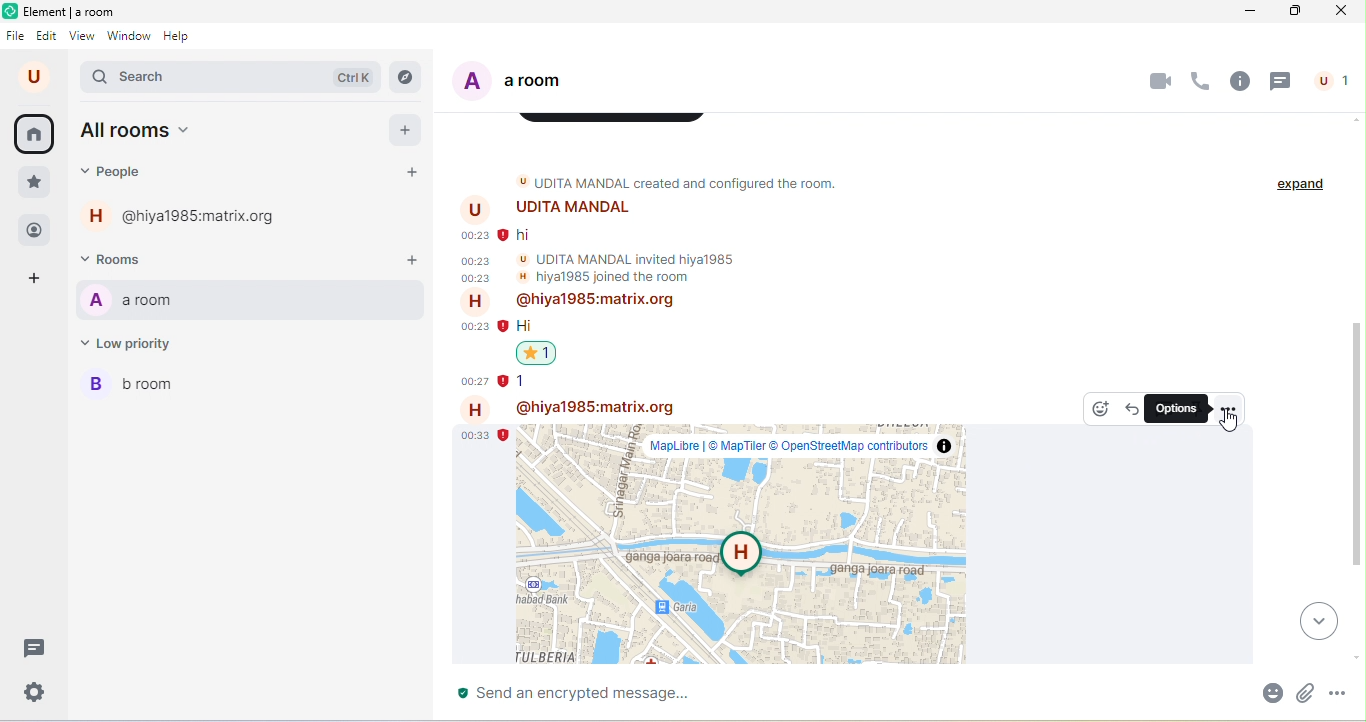 The image size is (1366, 722). Describe the element at coordinates (524, 381) in the screenshot. I see `text message: "1"` at that location.